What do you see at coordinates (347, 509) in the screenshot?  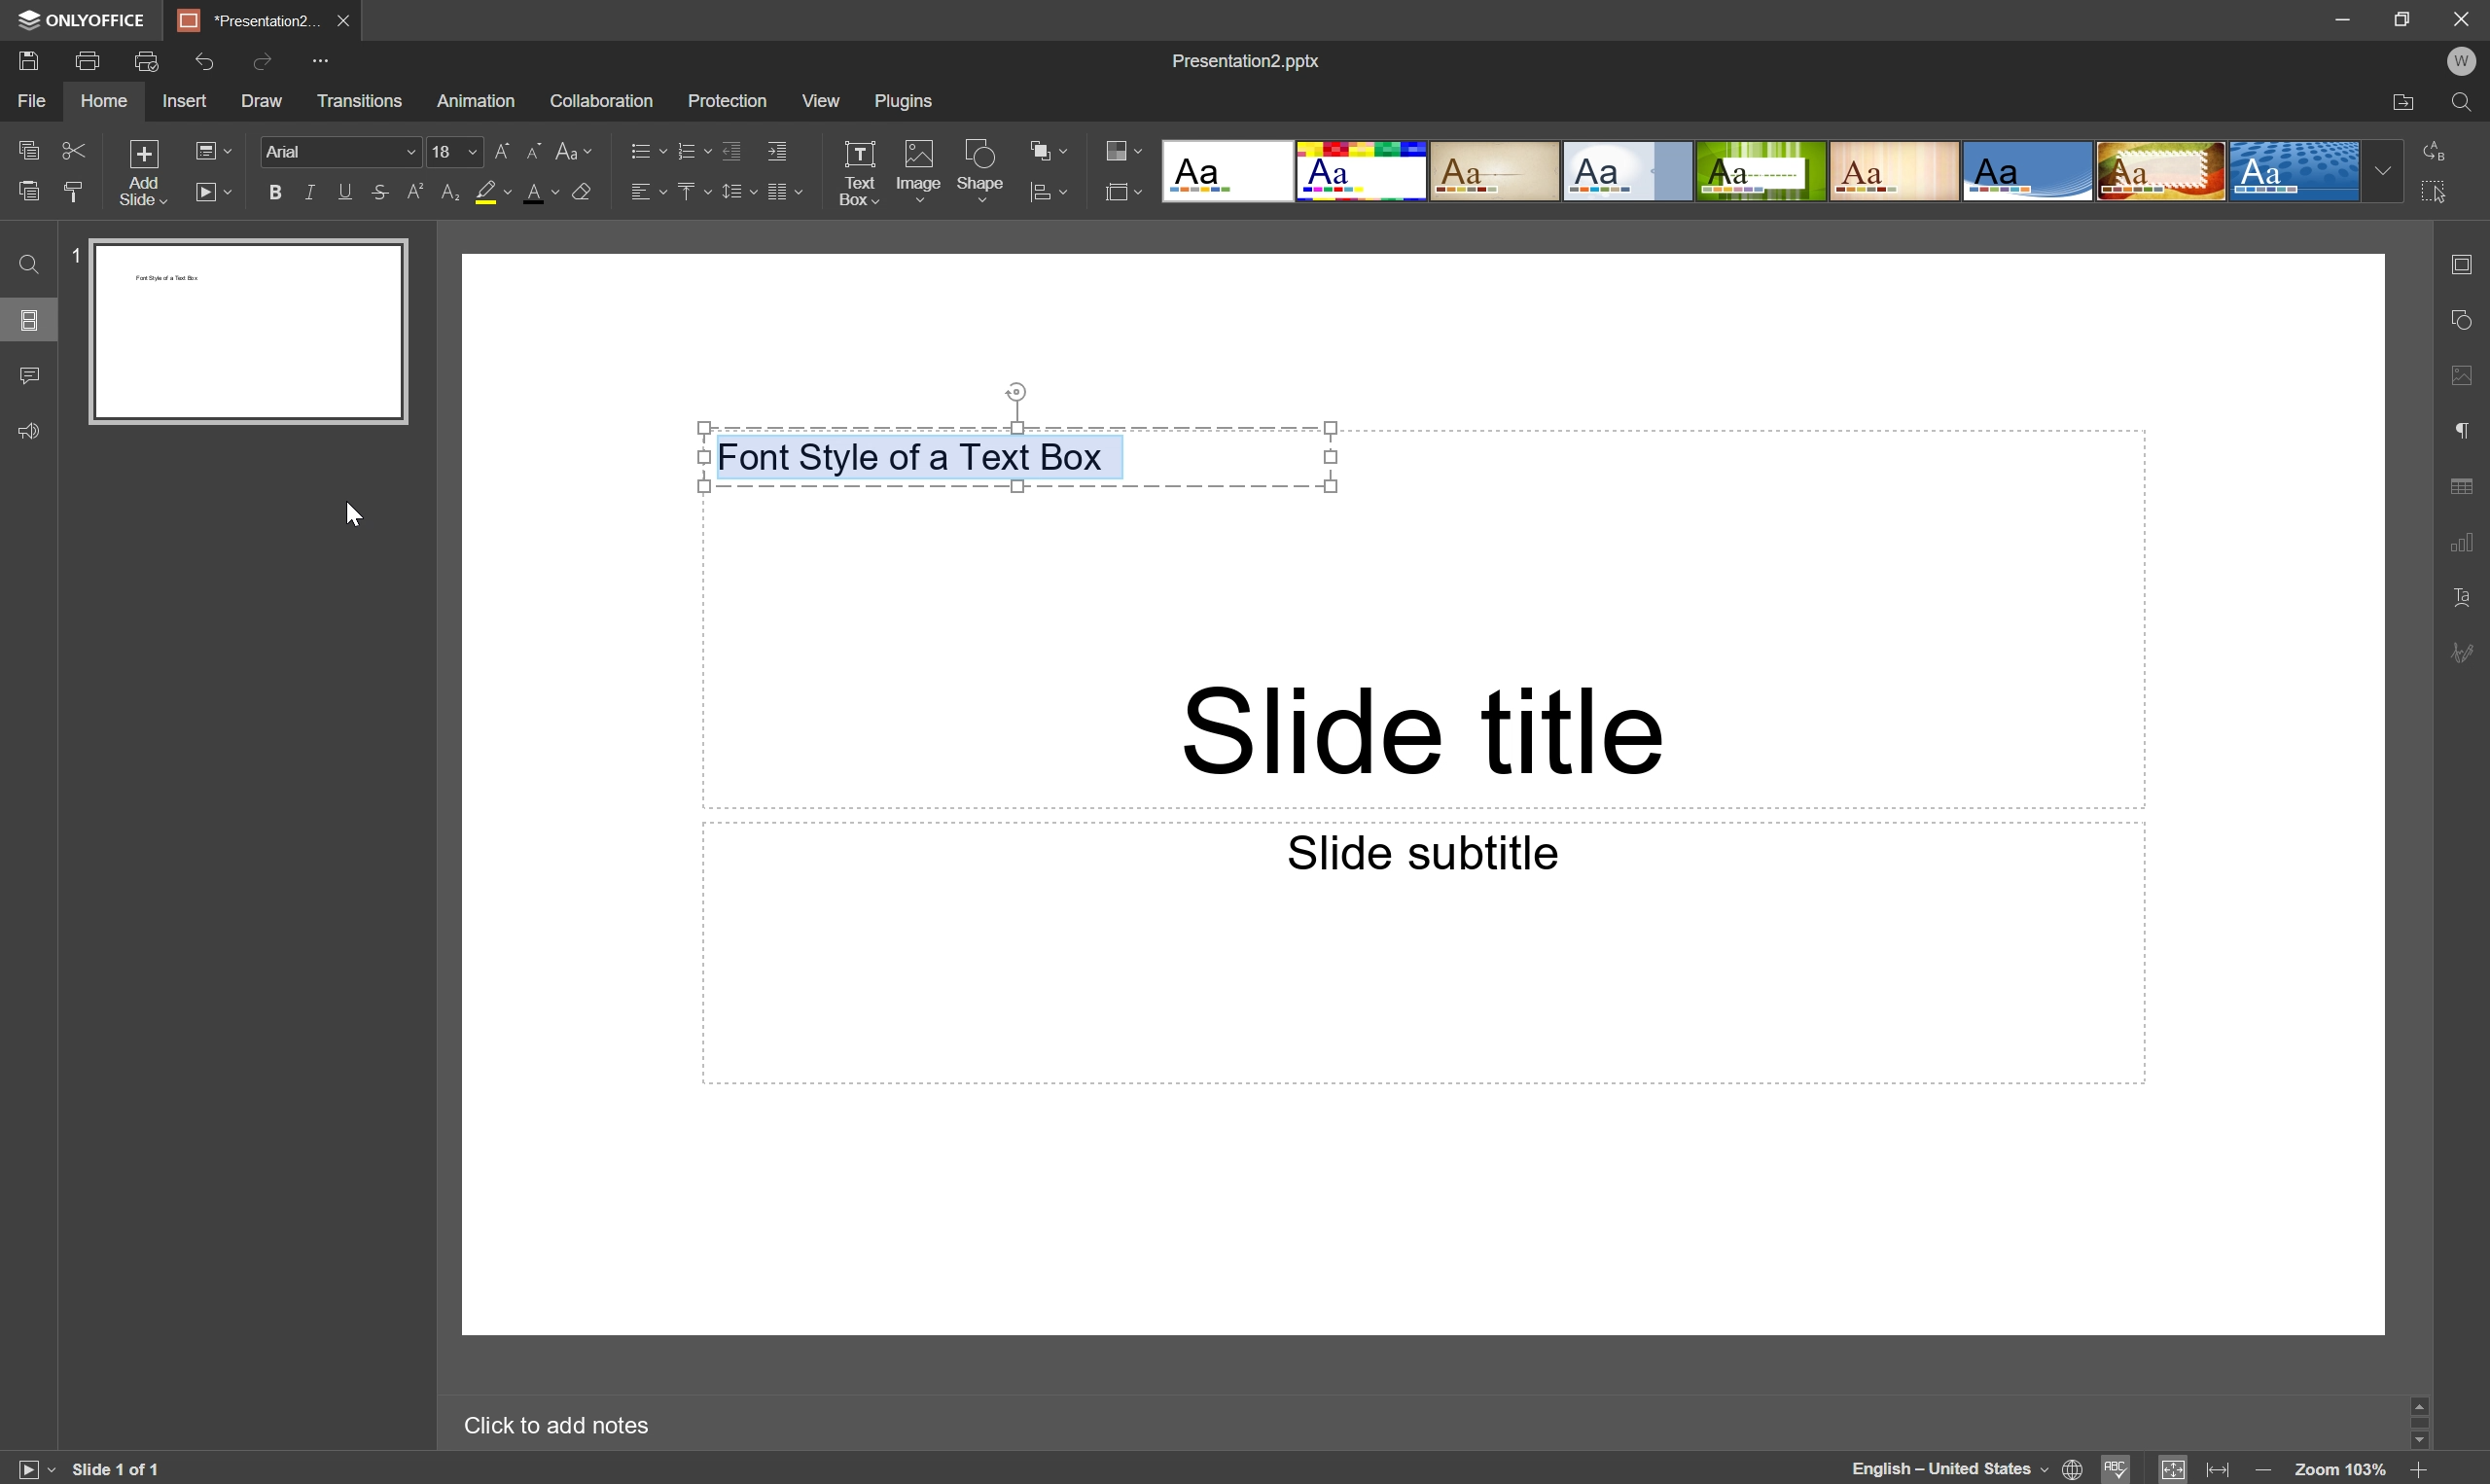 I see `Cursor` at bounding box center [347, 509].